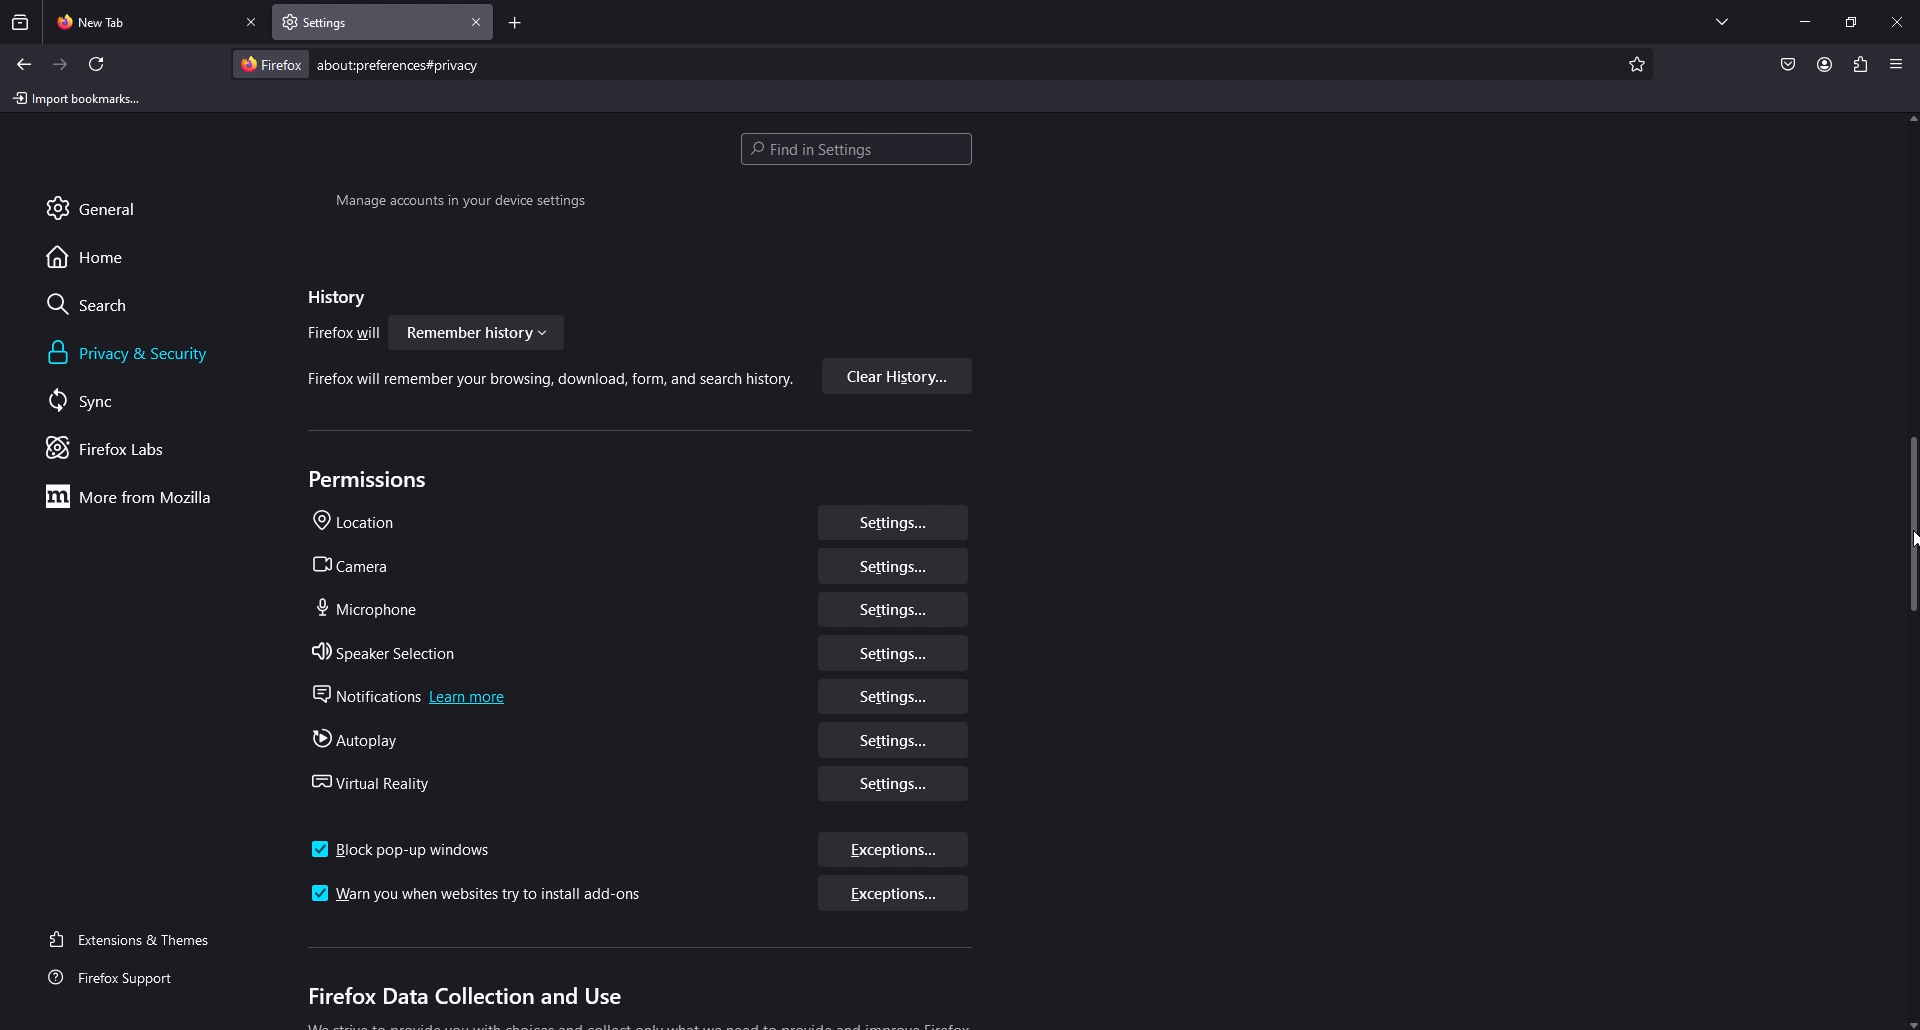  Describe the element at coordinates (1824, 64) in the screenshot. I see `profile` at that location.